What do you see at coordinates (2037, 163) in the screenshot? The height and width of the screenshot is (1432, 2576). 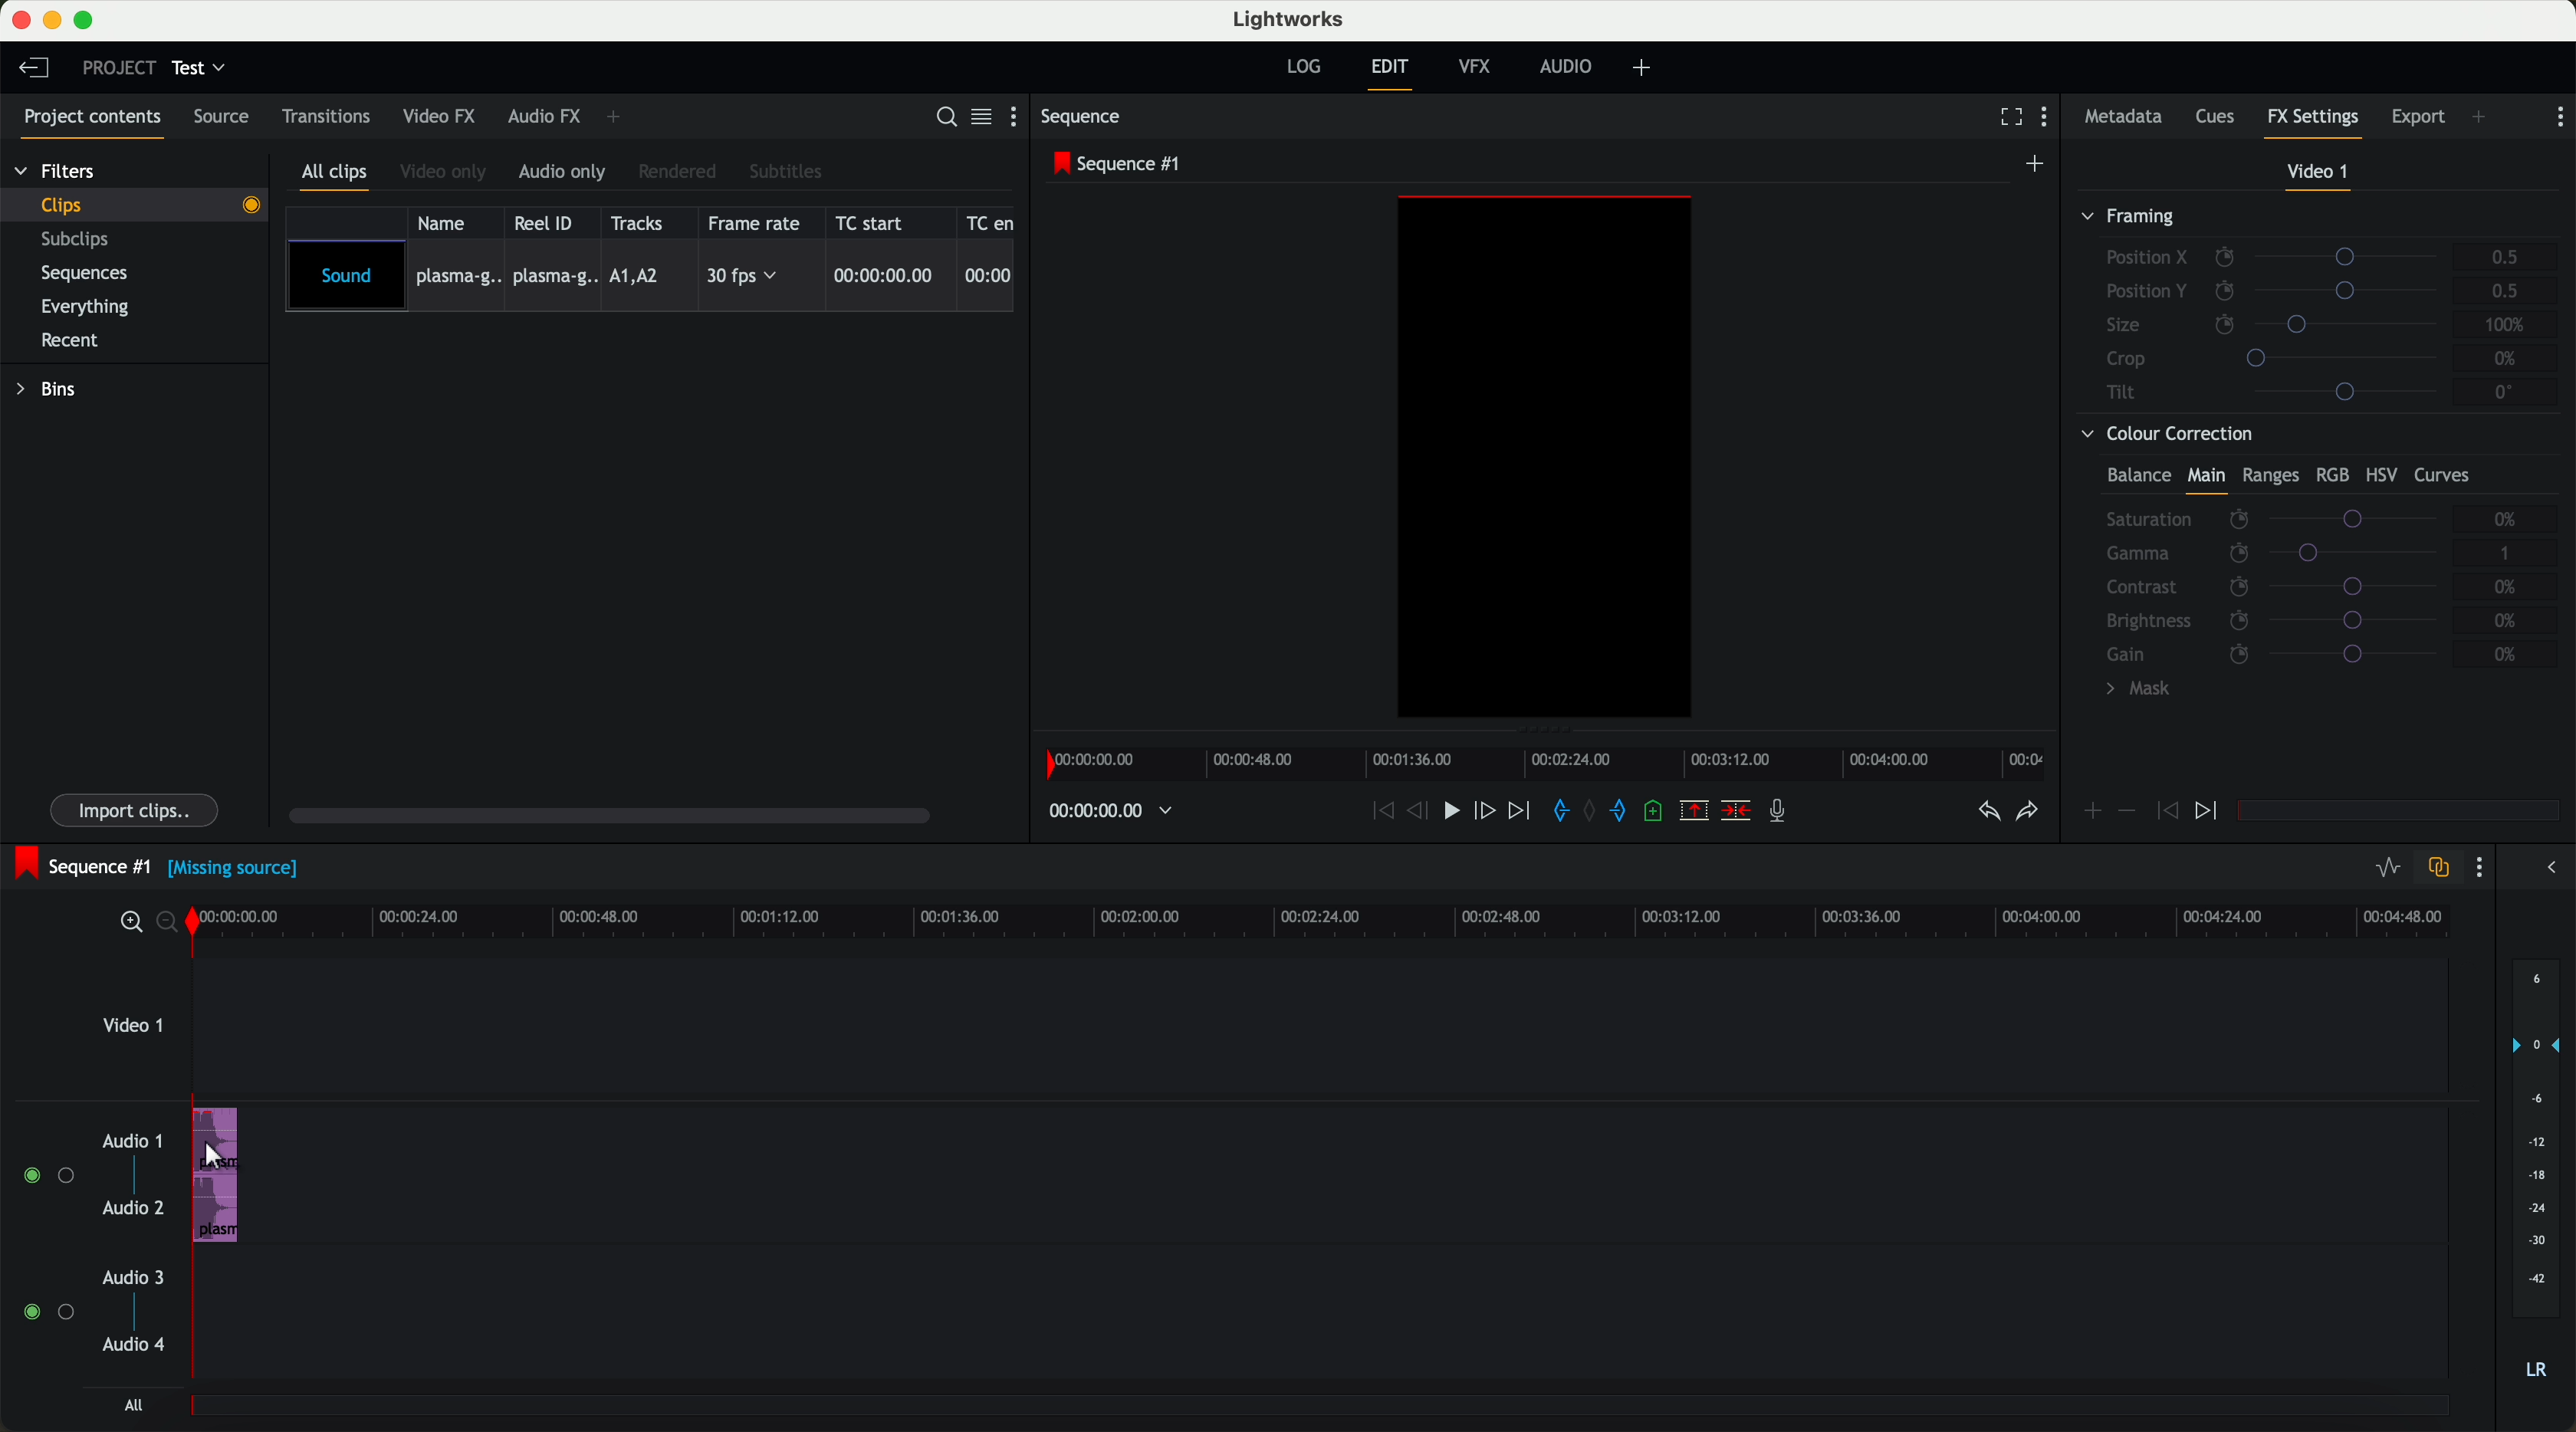 I see `create a new sequence` at bounding box center [2037, 163].